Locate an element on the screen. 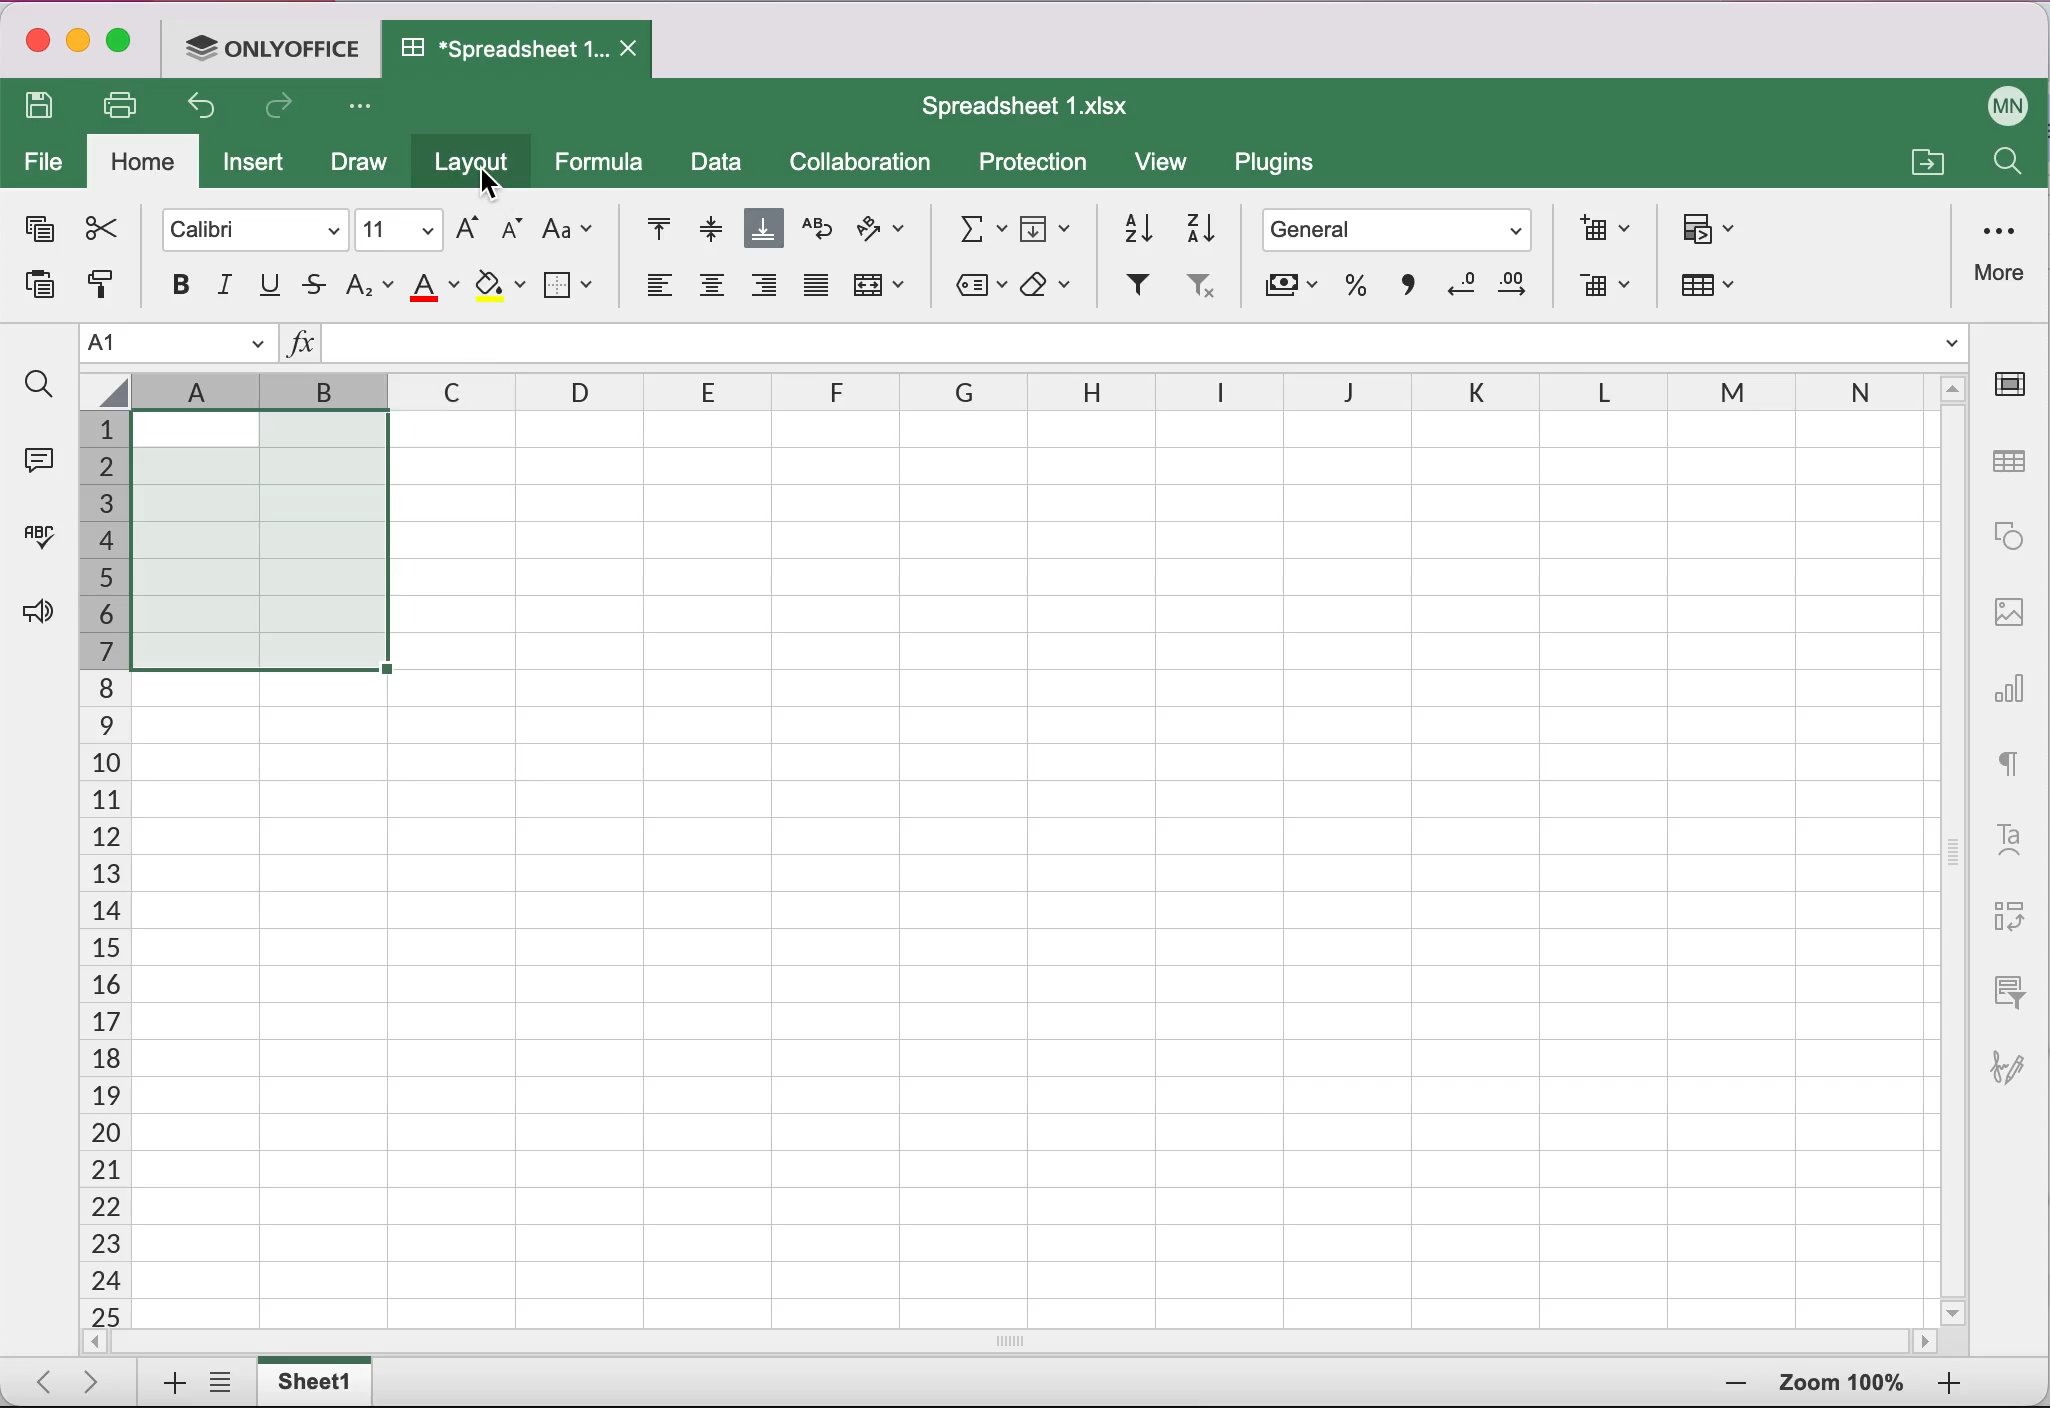 This screenshot has height=1408, width=2050. wrap text is located at coordinates (817, 229).